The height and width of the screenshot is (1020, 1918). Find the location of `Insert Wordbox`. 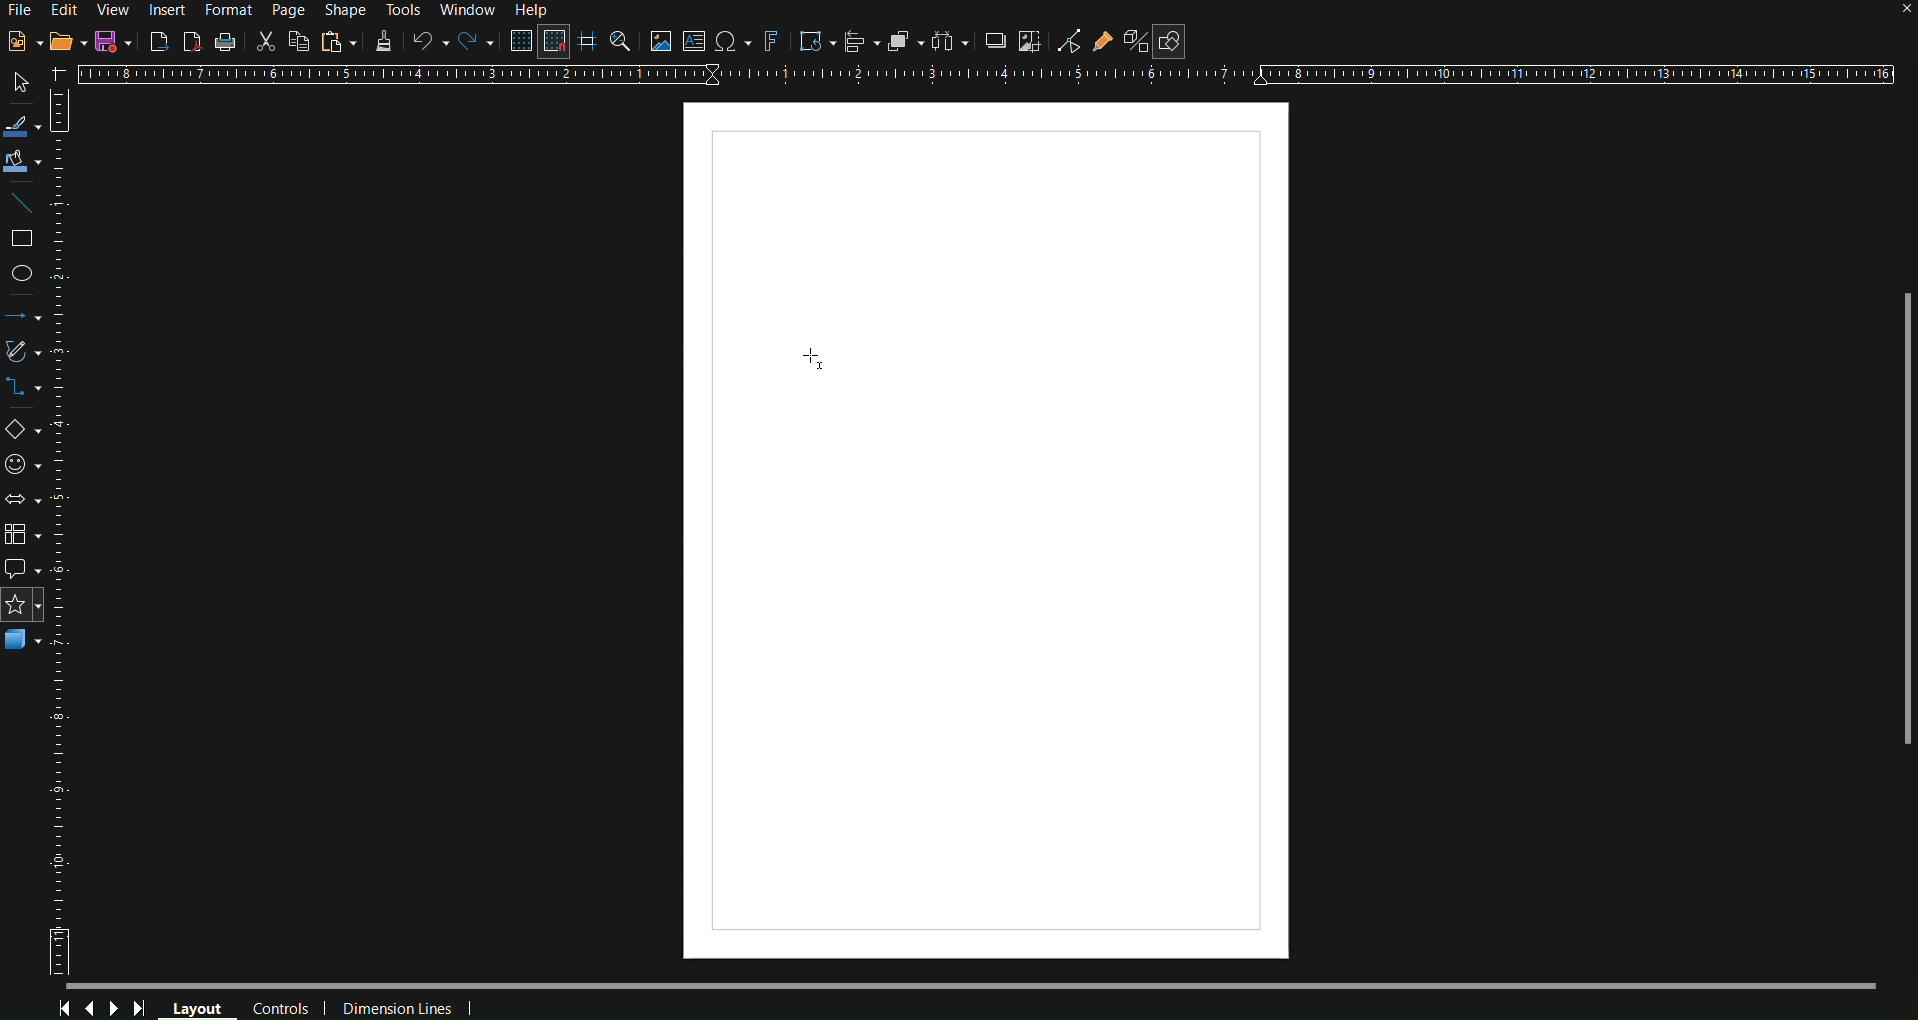

Insert Wordbox is located at coordinates (695, 43).